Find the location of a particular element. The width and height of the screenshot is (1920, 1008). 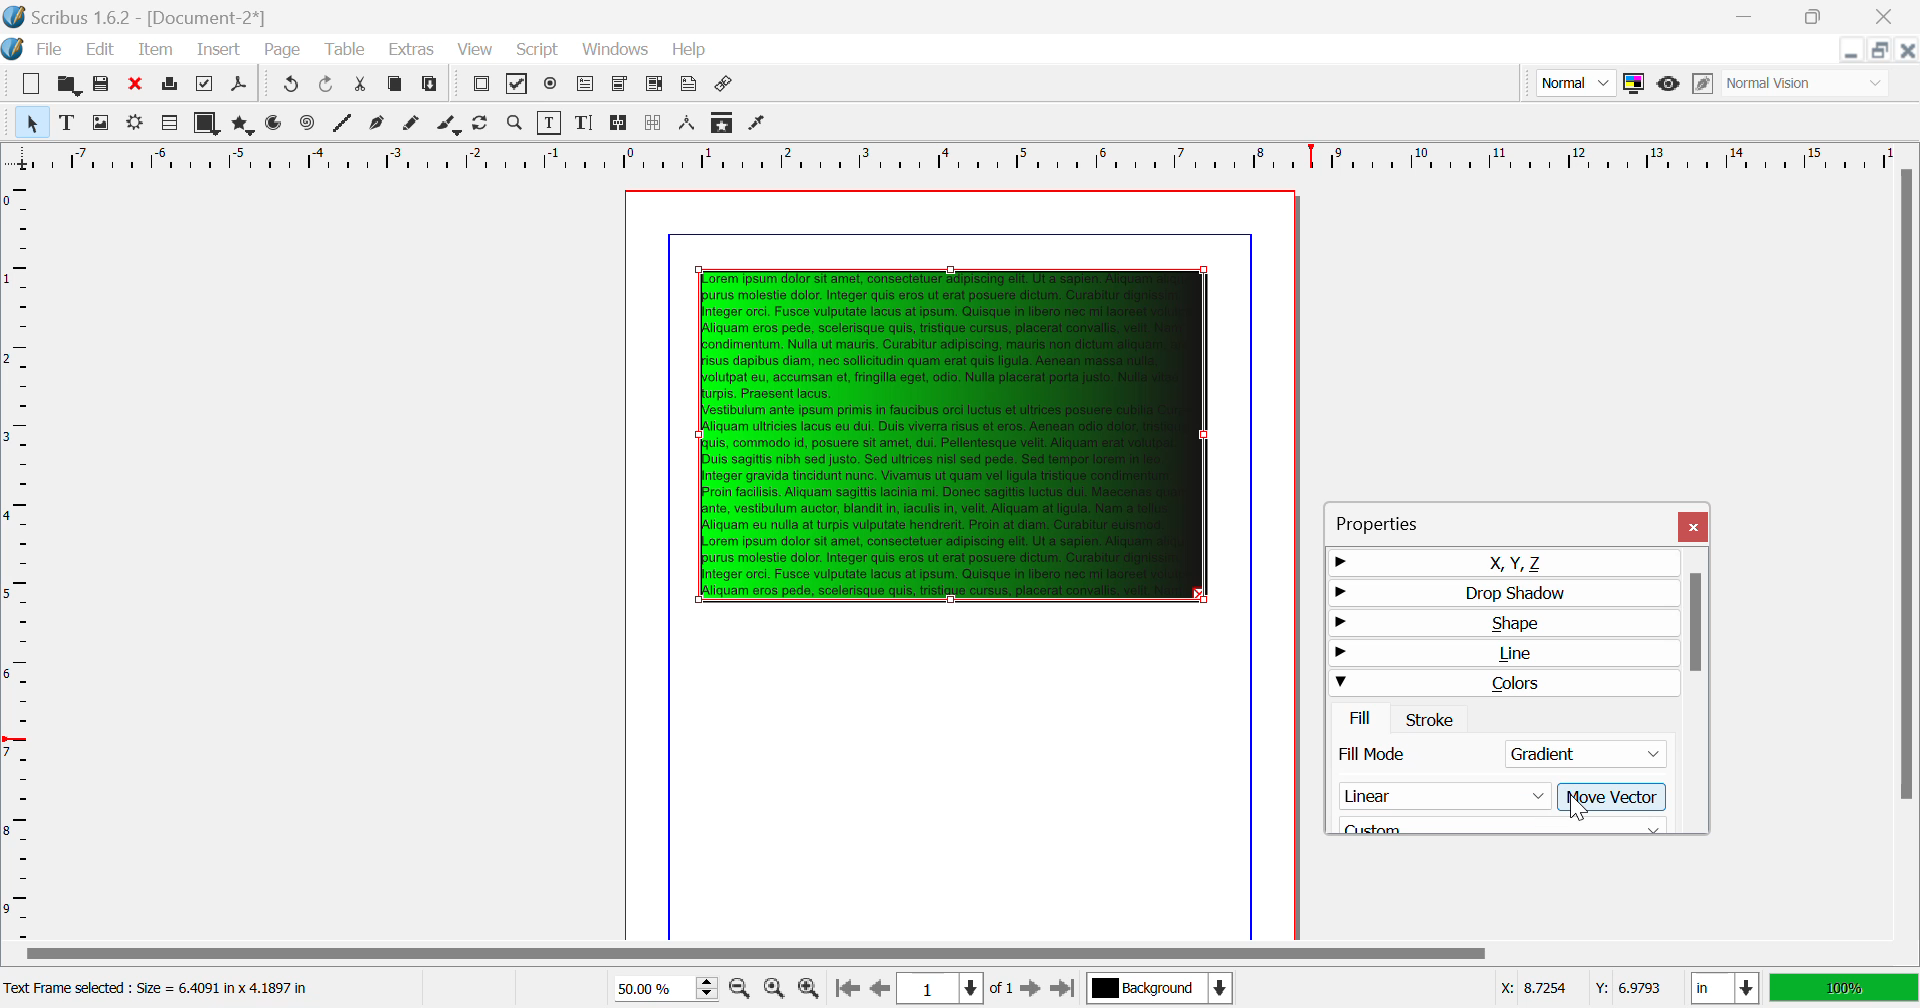

Toggle Color Management is located at coordinates (1633, 83).